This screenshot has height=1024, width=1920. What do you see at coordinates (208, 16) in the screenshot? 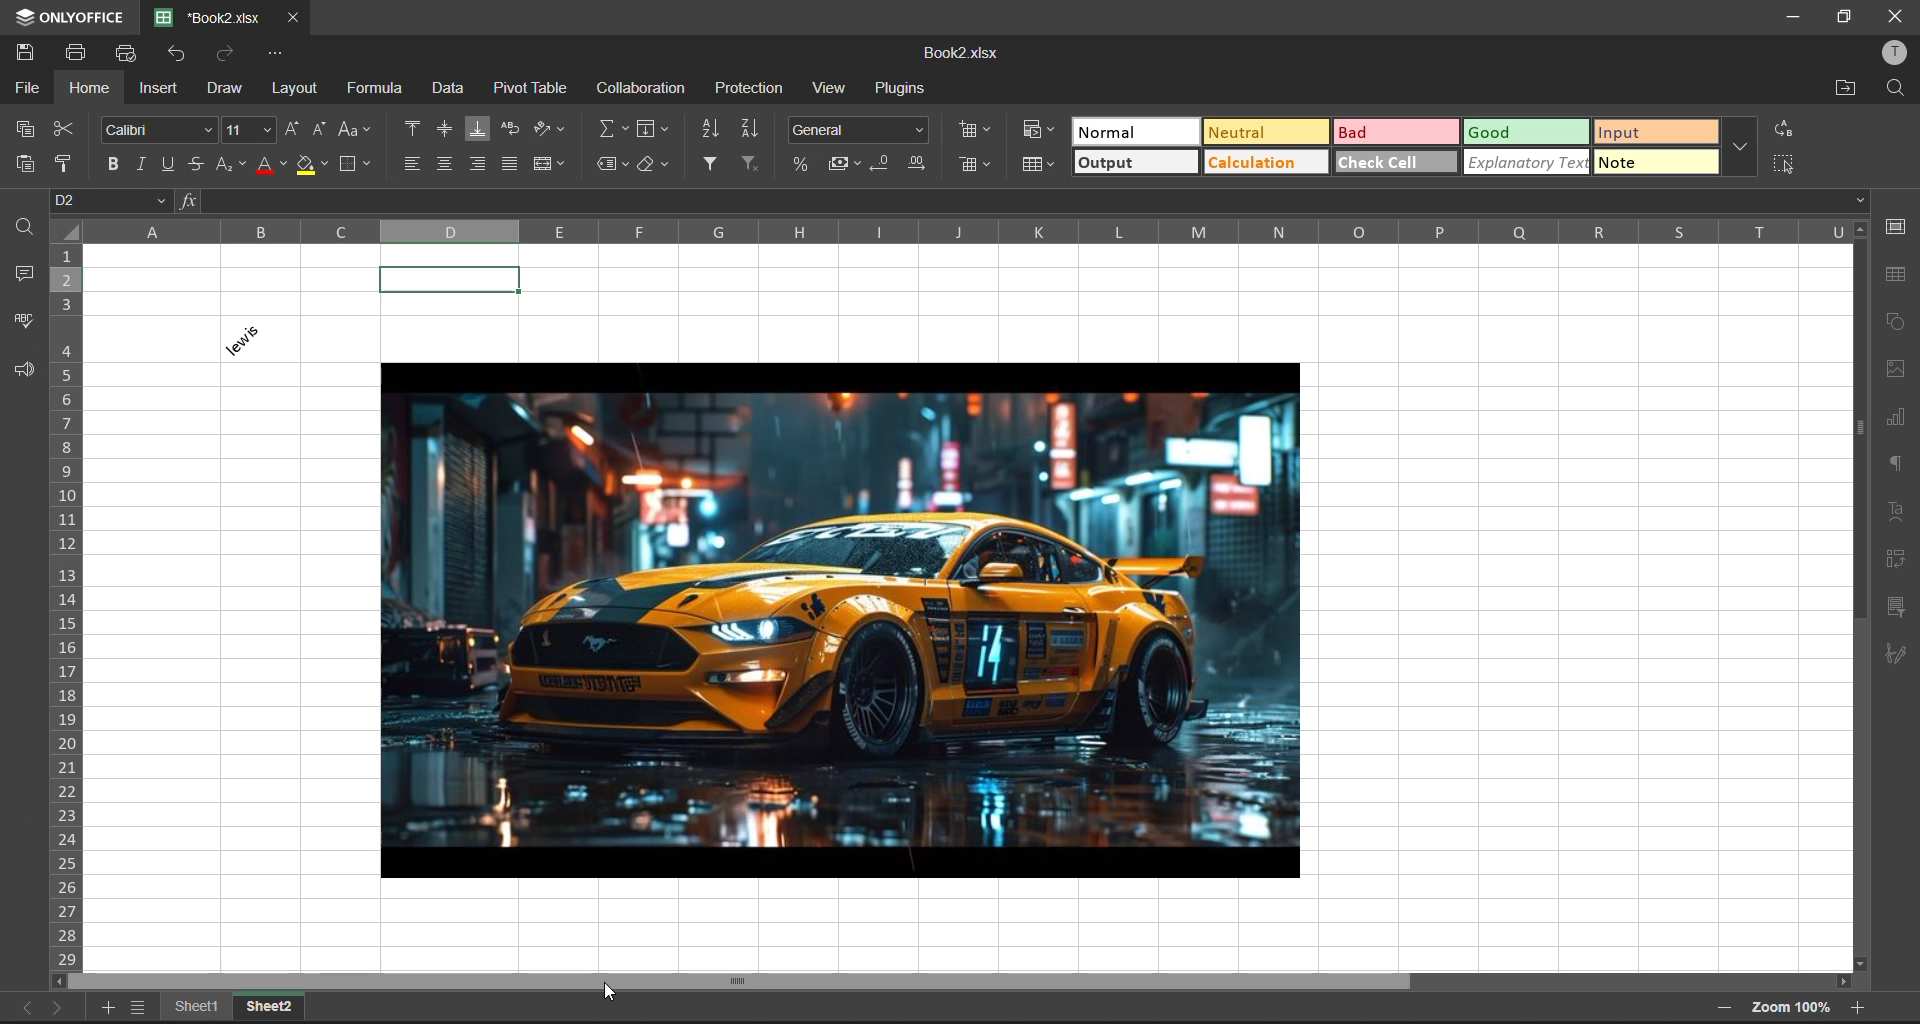
I see `file name` at bounding box center [208, 16].